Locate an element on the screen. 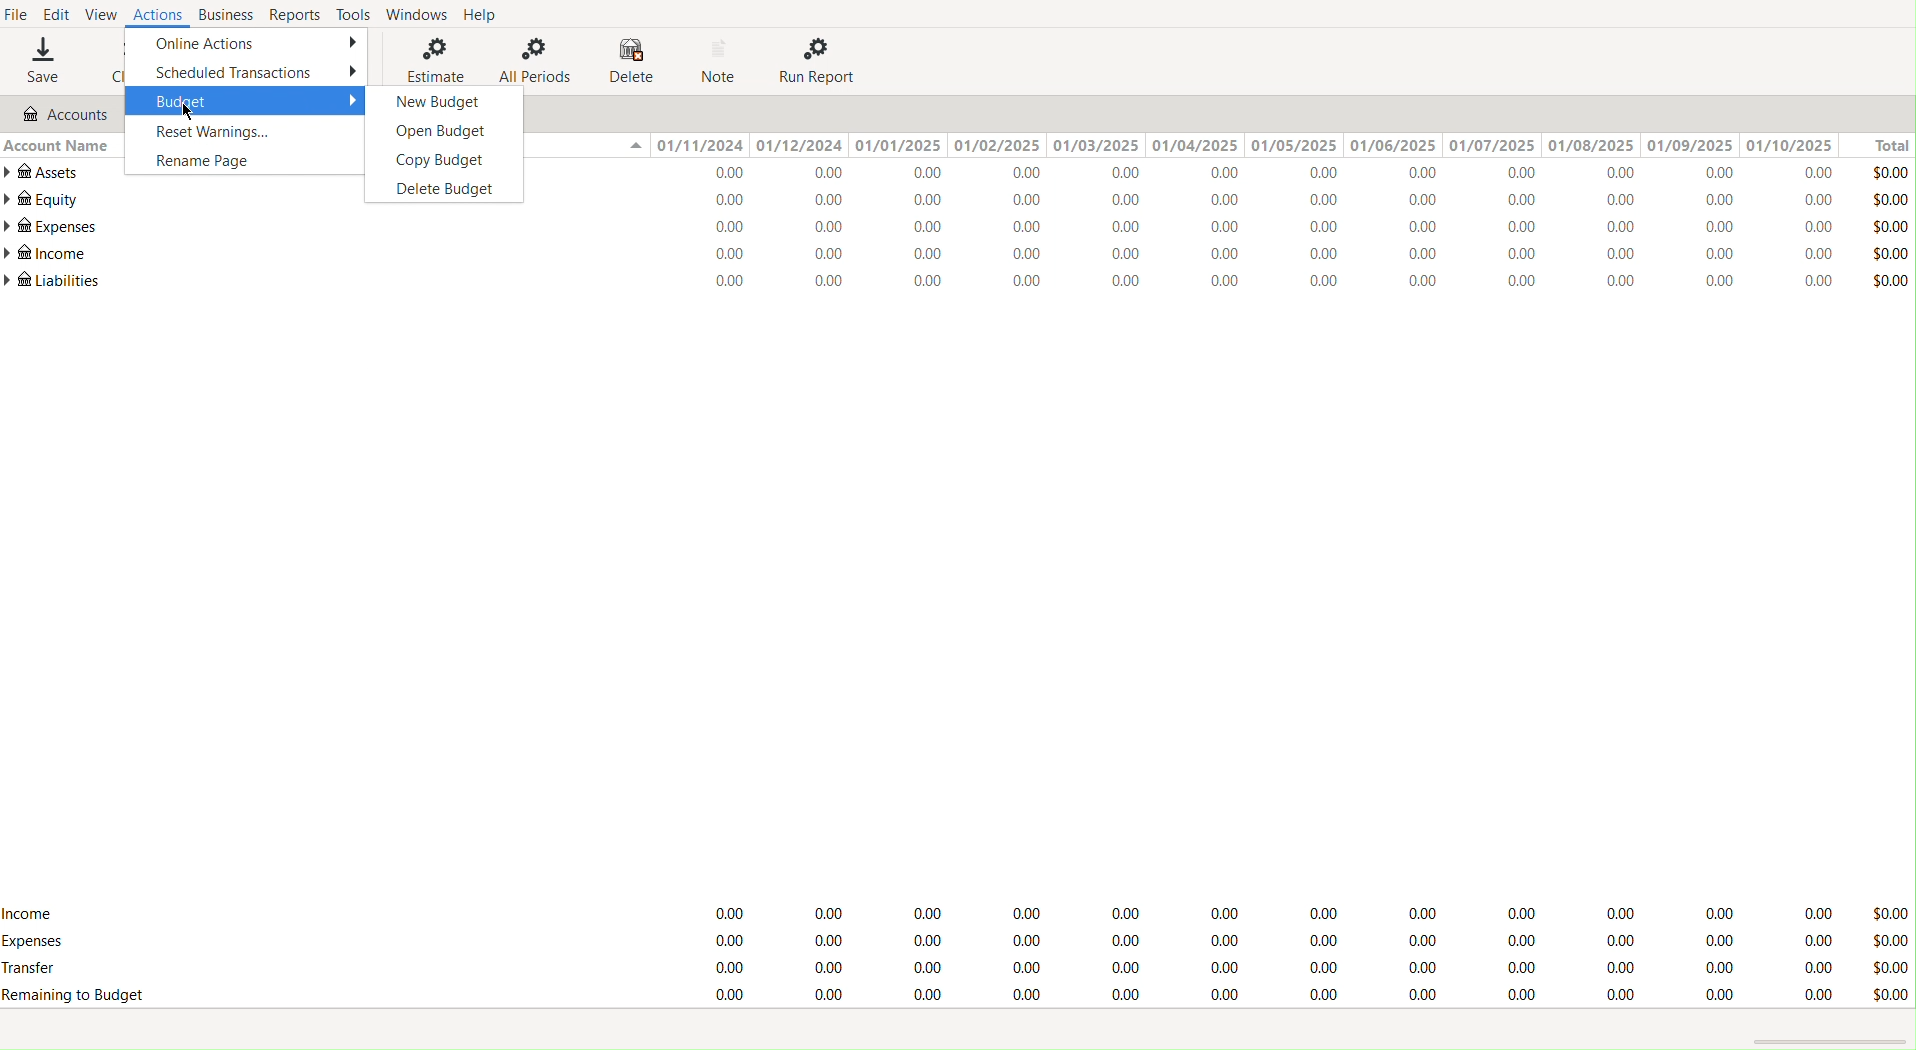  Dates is located at coordinates (1246, 145).